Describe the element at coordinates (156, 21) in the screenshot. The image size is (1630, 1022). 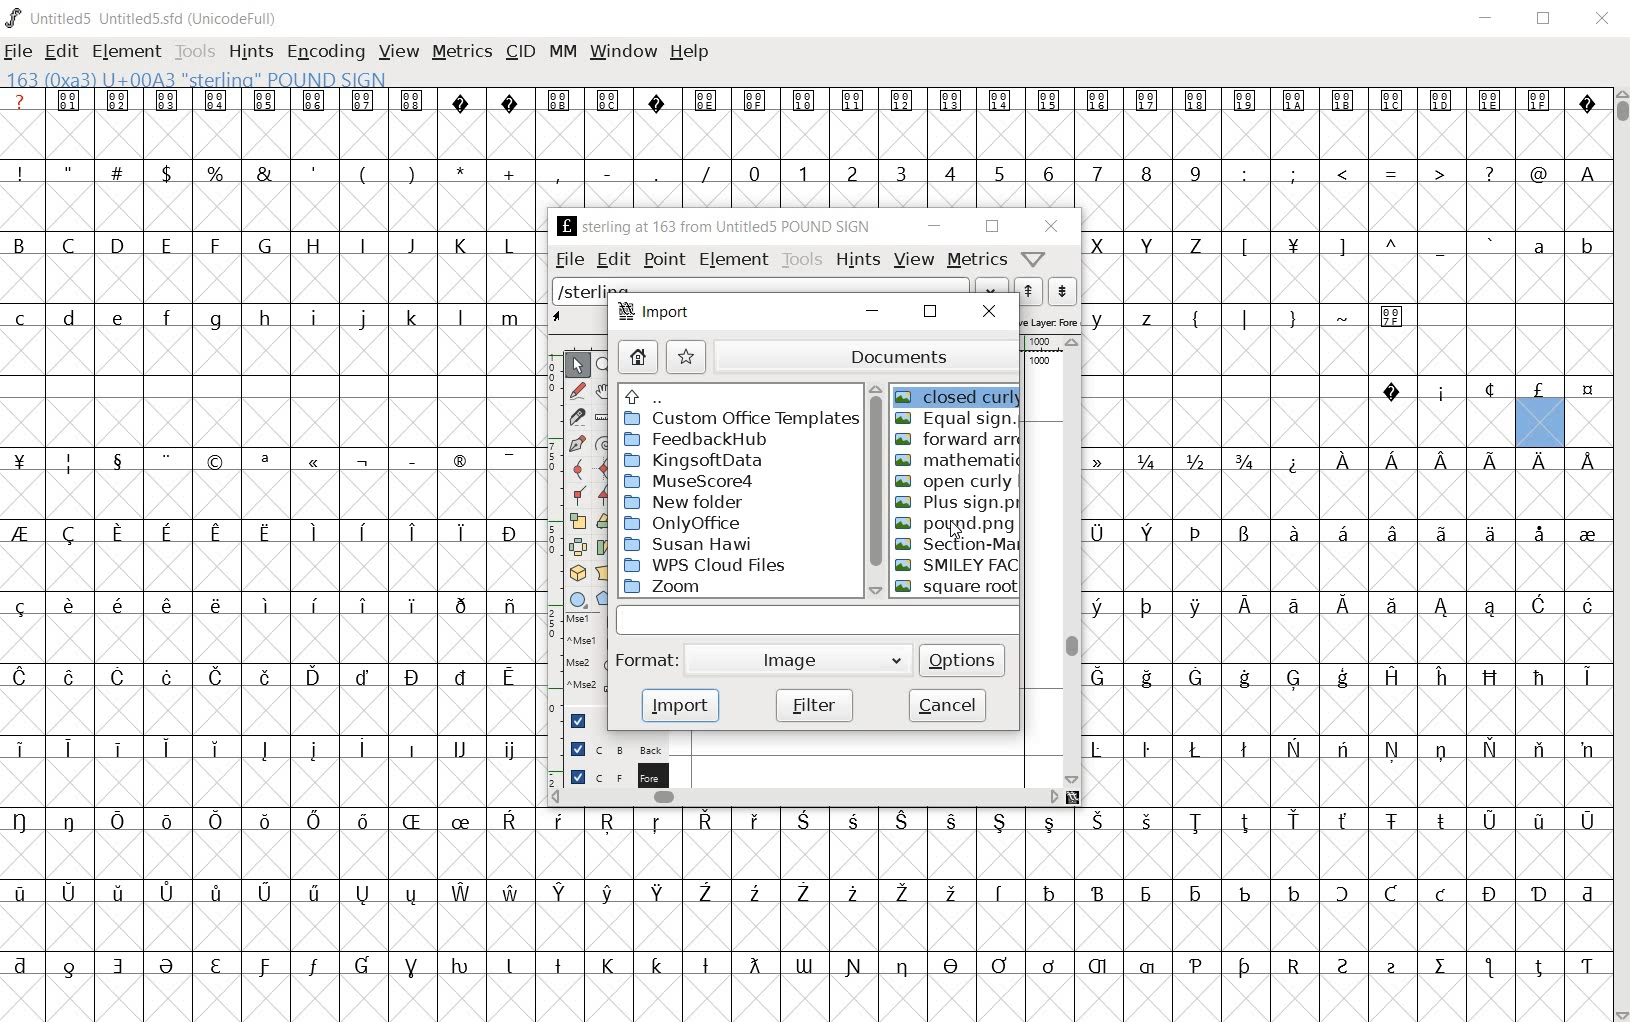
I see `Untitled5 Untitled5.sfd (UnicodeFull)` at that location.